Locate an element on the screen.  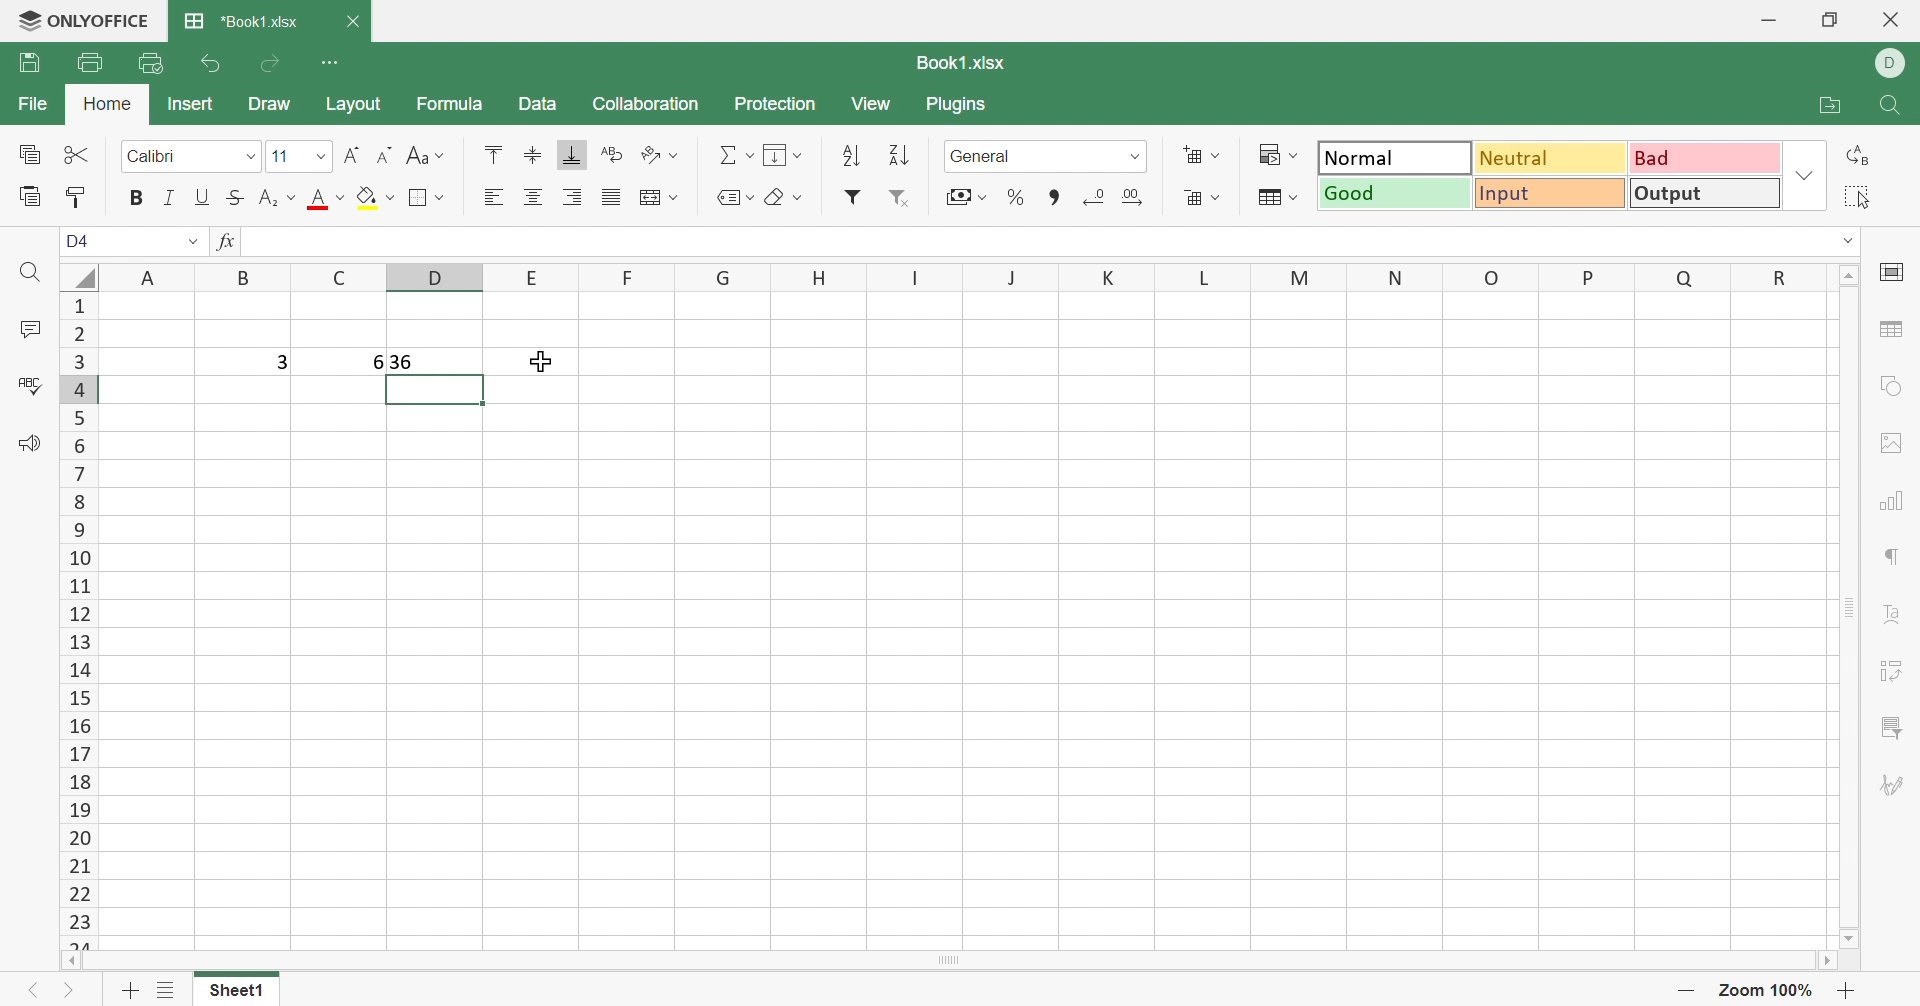
Slicer settings is located at coordinates (1894, 728).